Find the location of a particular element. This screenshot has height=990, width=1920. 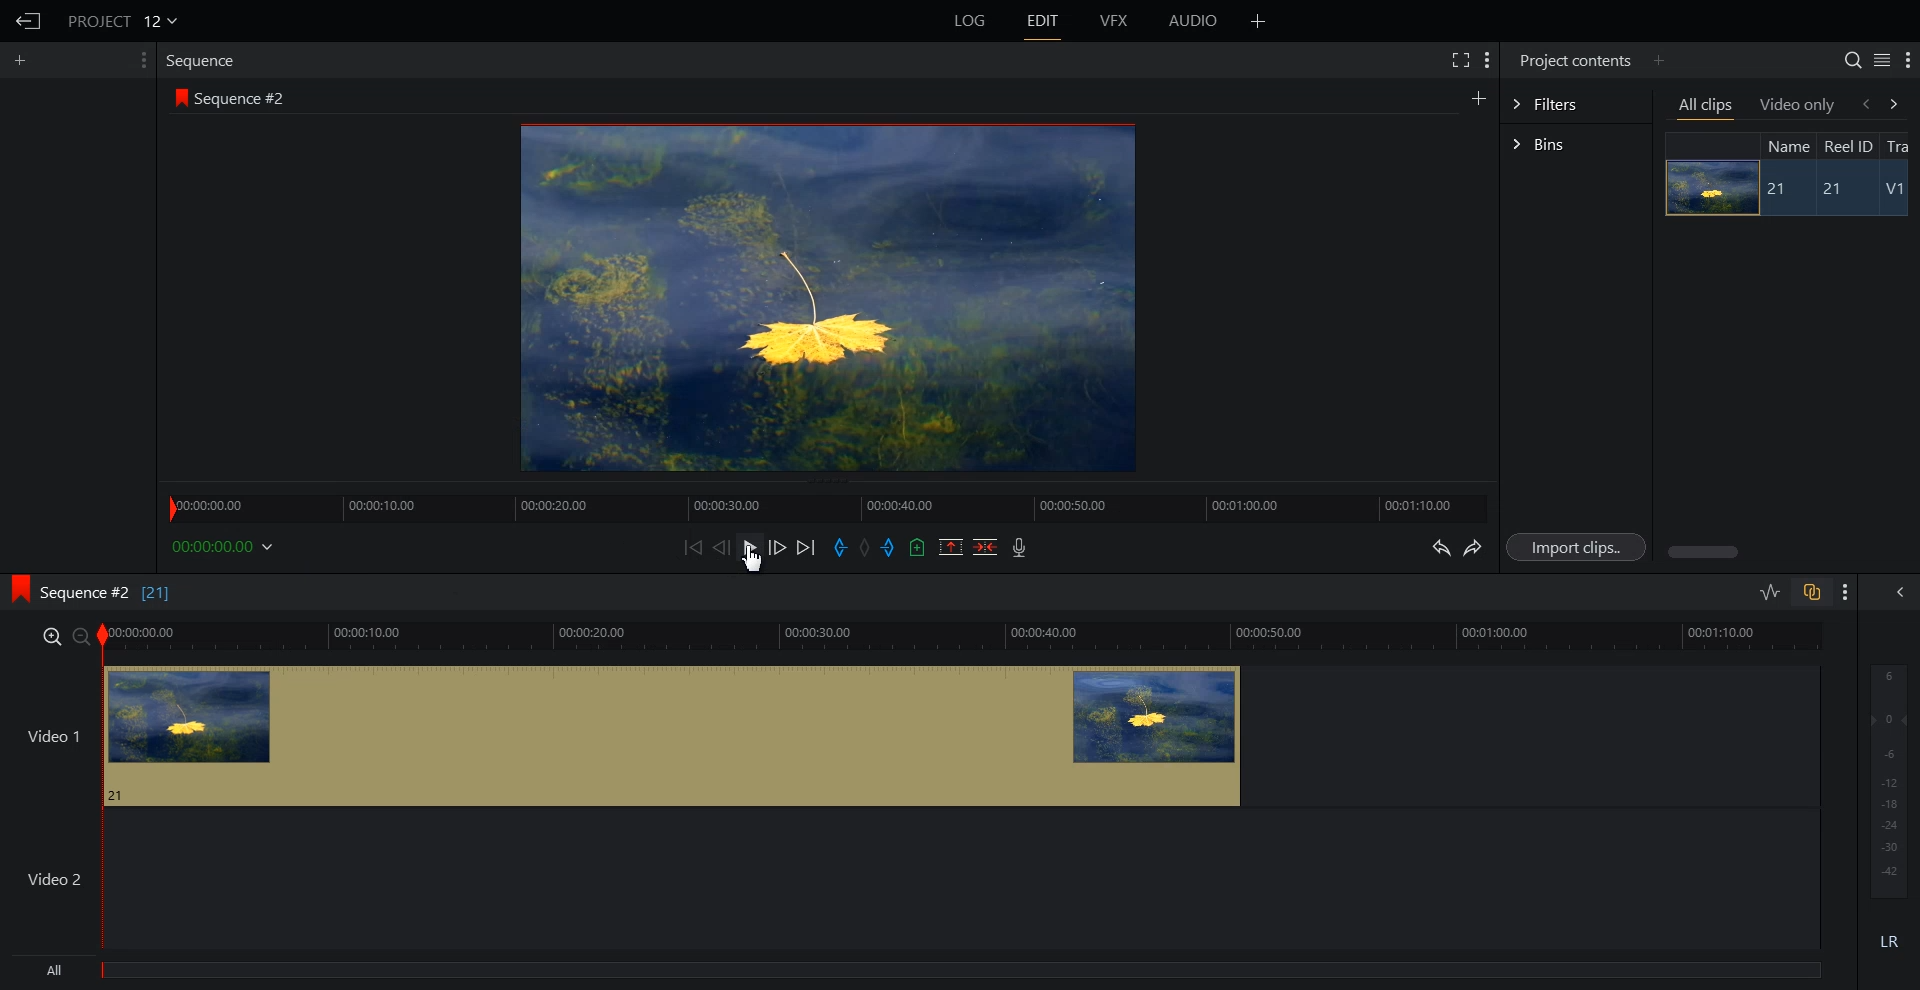

Move forward is located at coordinates (807, 548).